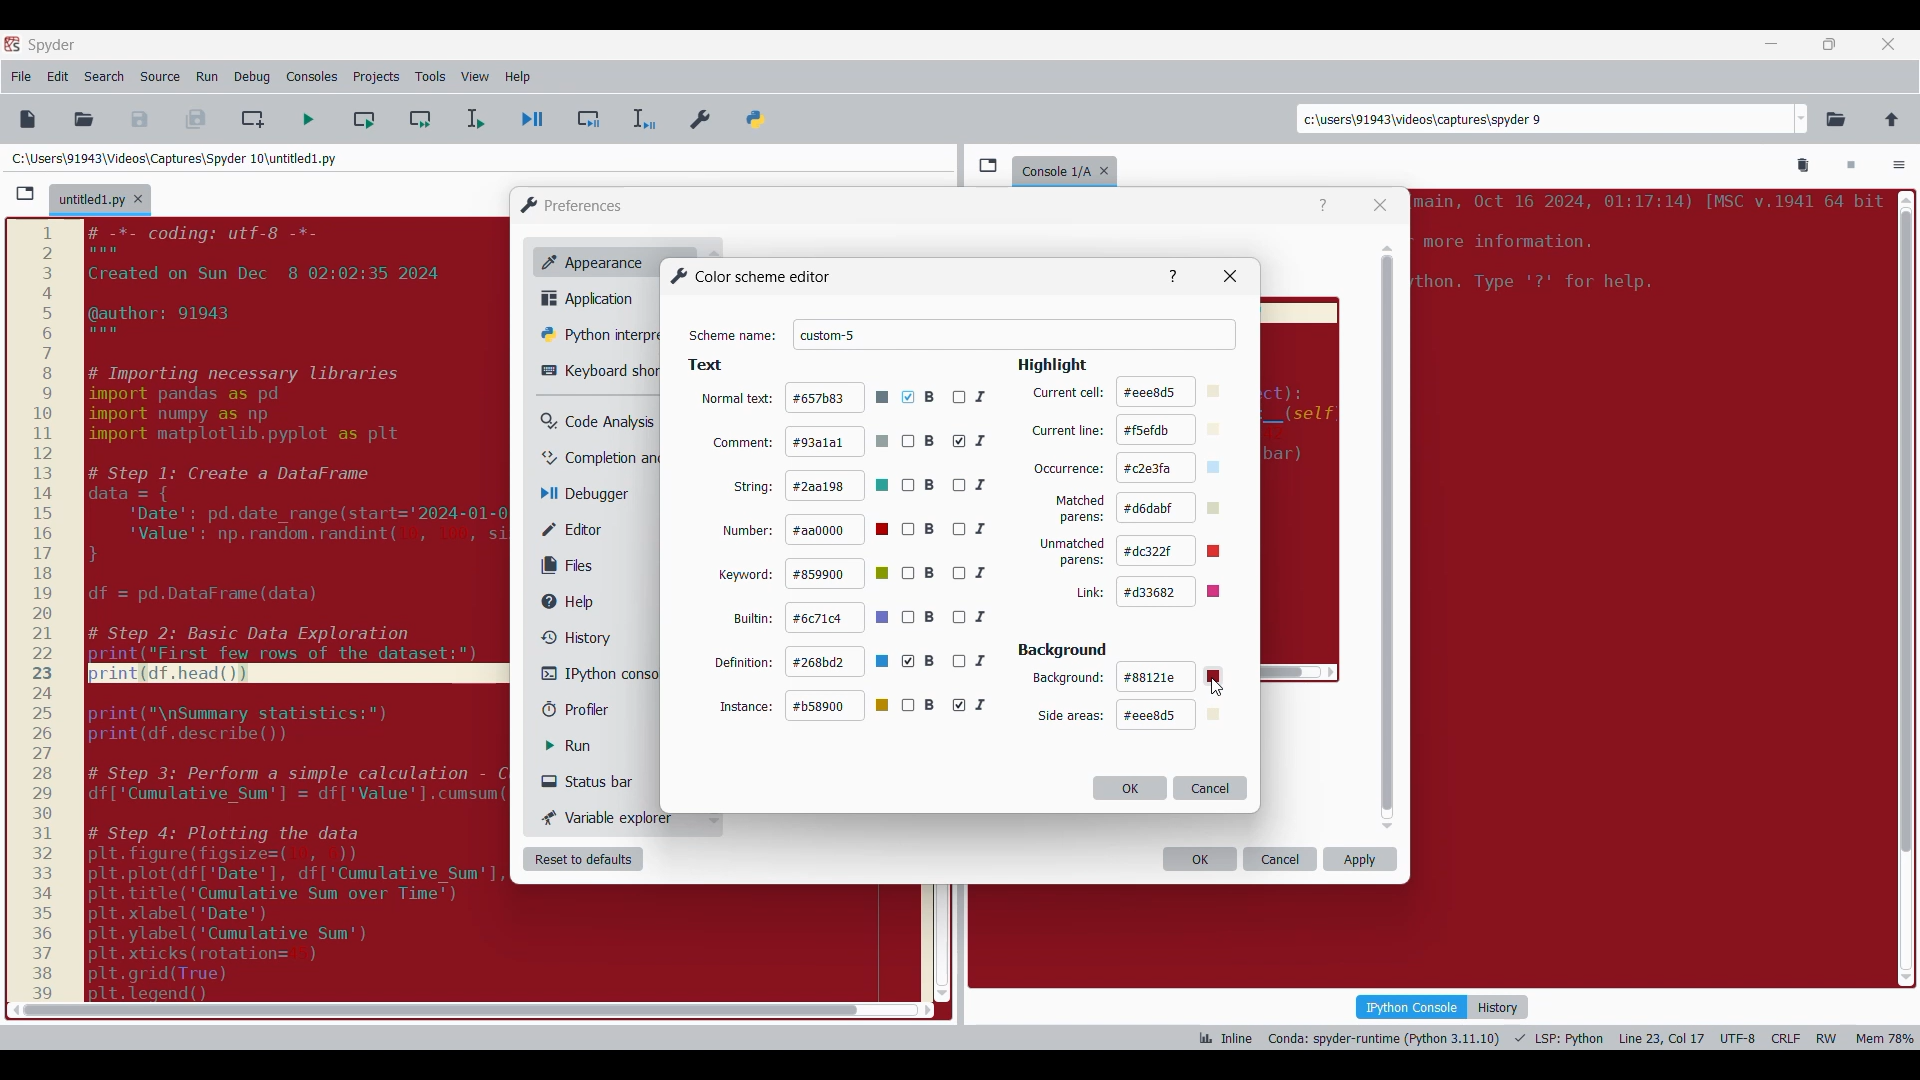 The image size is (1920, 1080). I want to click on Setting options under Background, so click(1068, 716).